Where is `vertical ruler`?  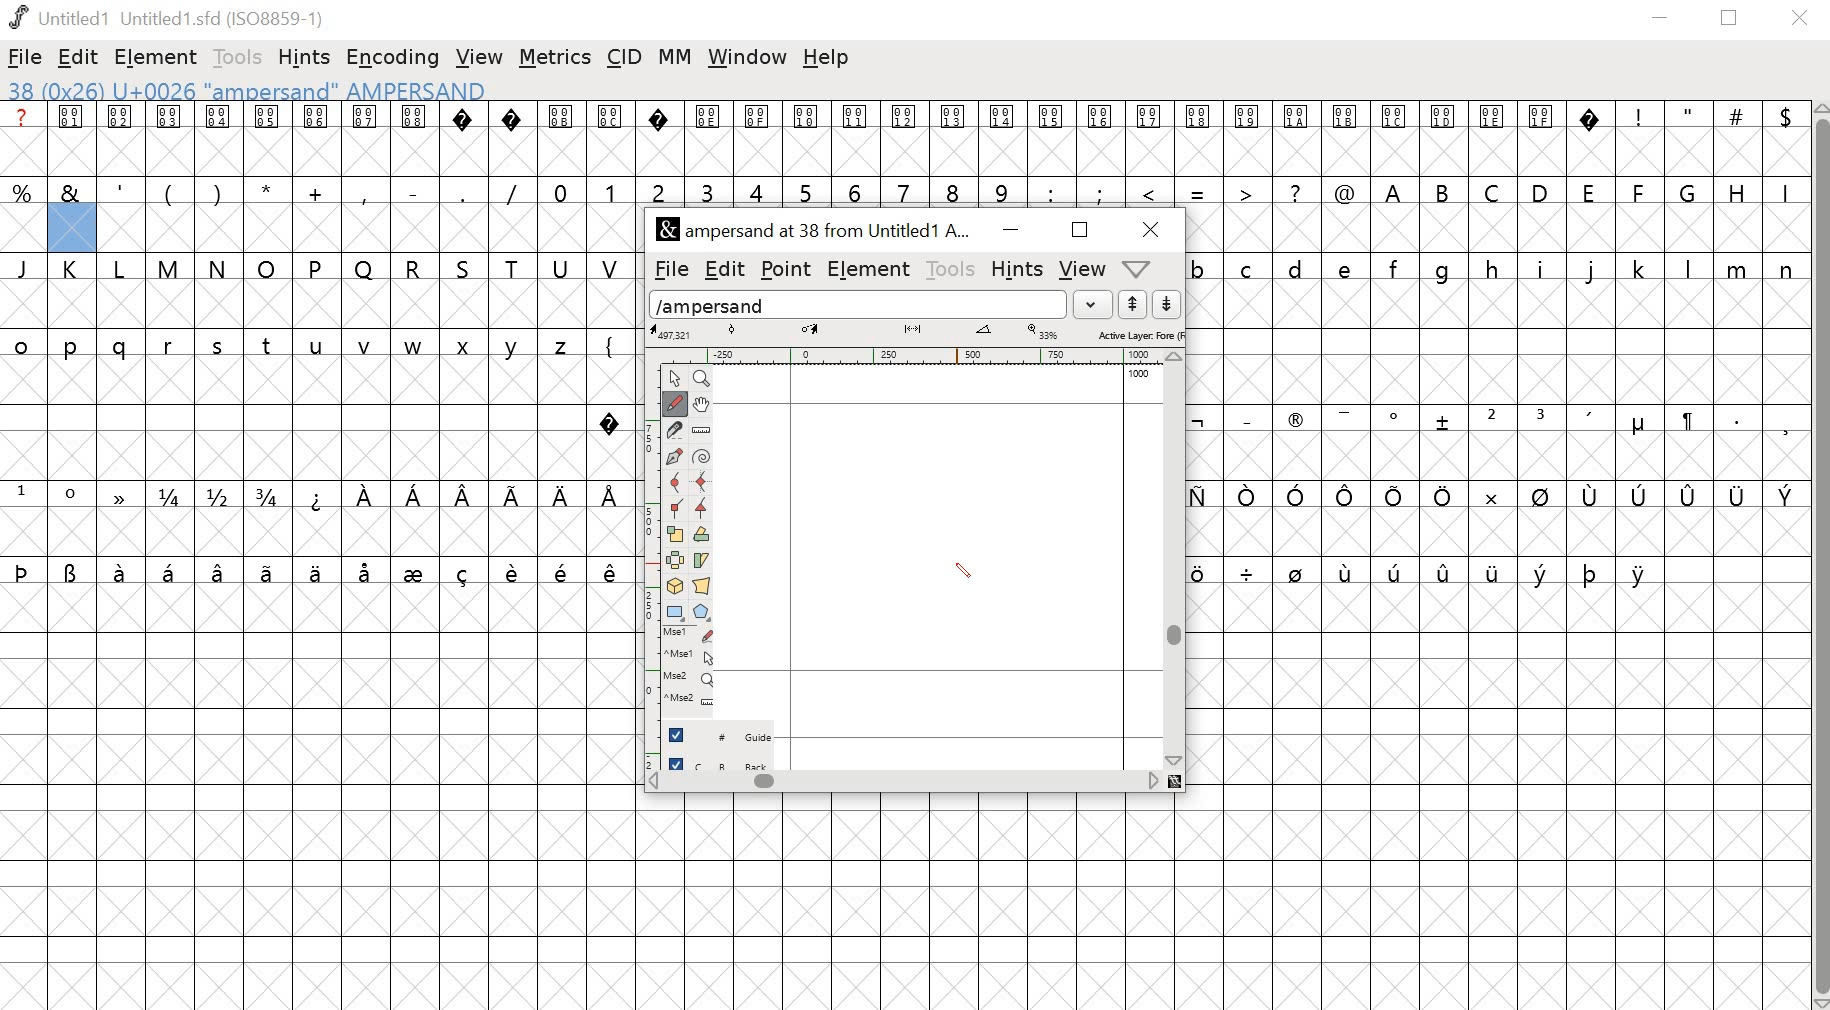 vertical ruler is located at coordinates (642, 562).